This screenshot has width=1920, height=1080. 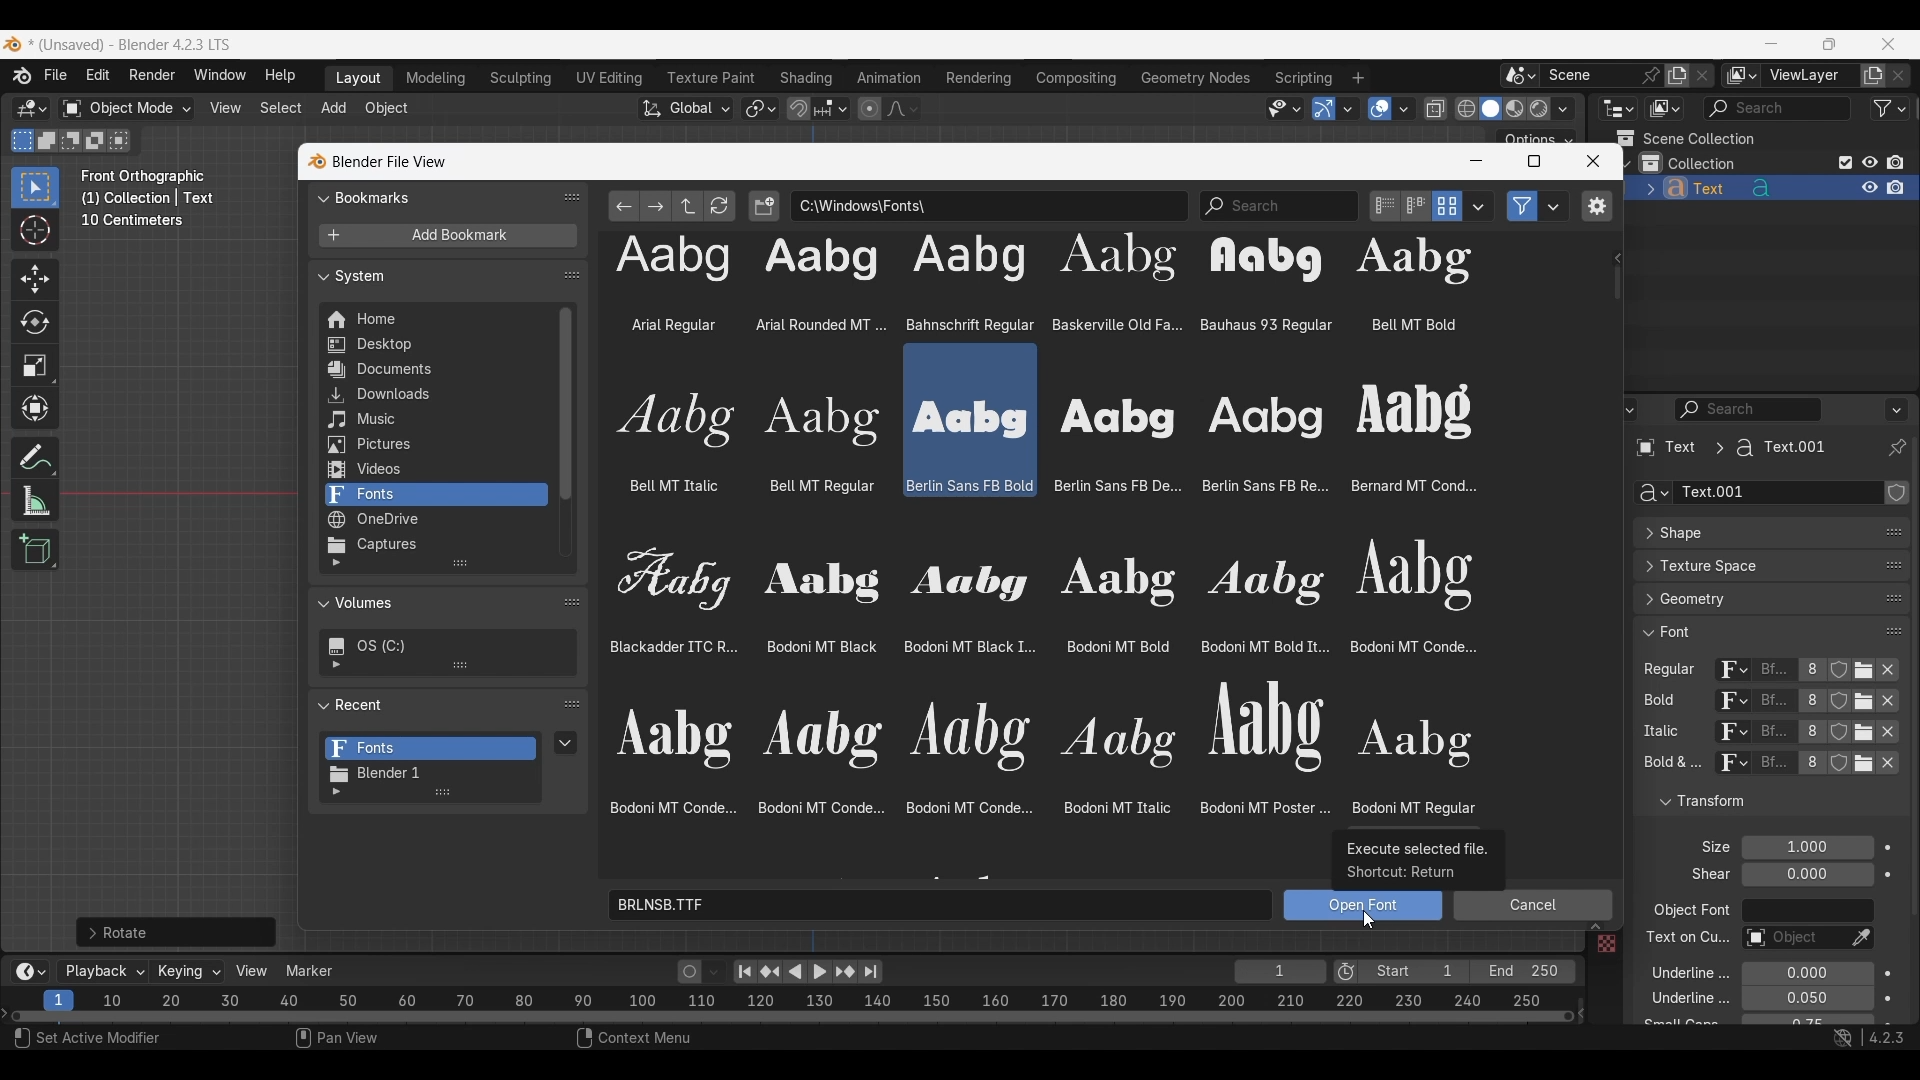 What do you see at coordinates (1749, 409) in the screenshot?
I see `Display filter` at bounding box center [1749, 409].